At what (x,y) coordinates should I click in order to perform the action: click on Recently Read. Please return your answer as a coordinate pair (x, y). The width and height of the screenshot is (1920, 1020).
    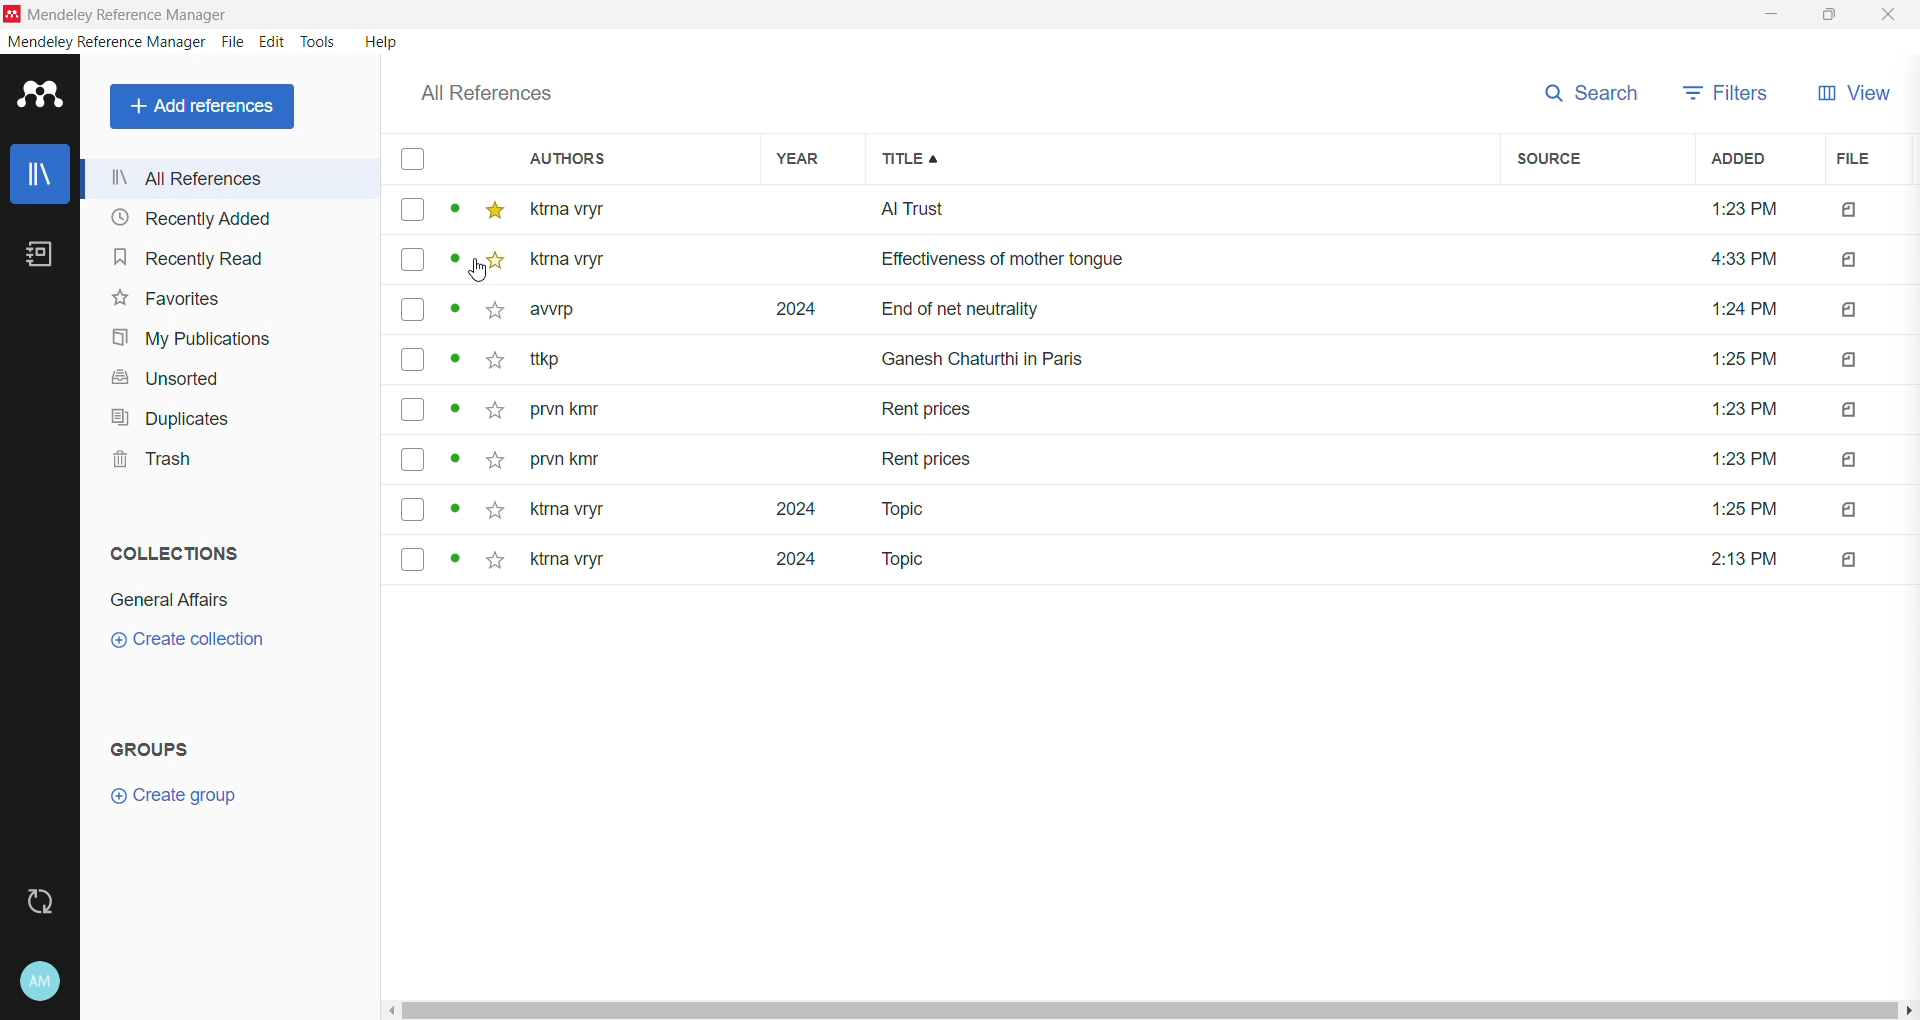
    Looking at the image, I should click on (211, 257).